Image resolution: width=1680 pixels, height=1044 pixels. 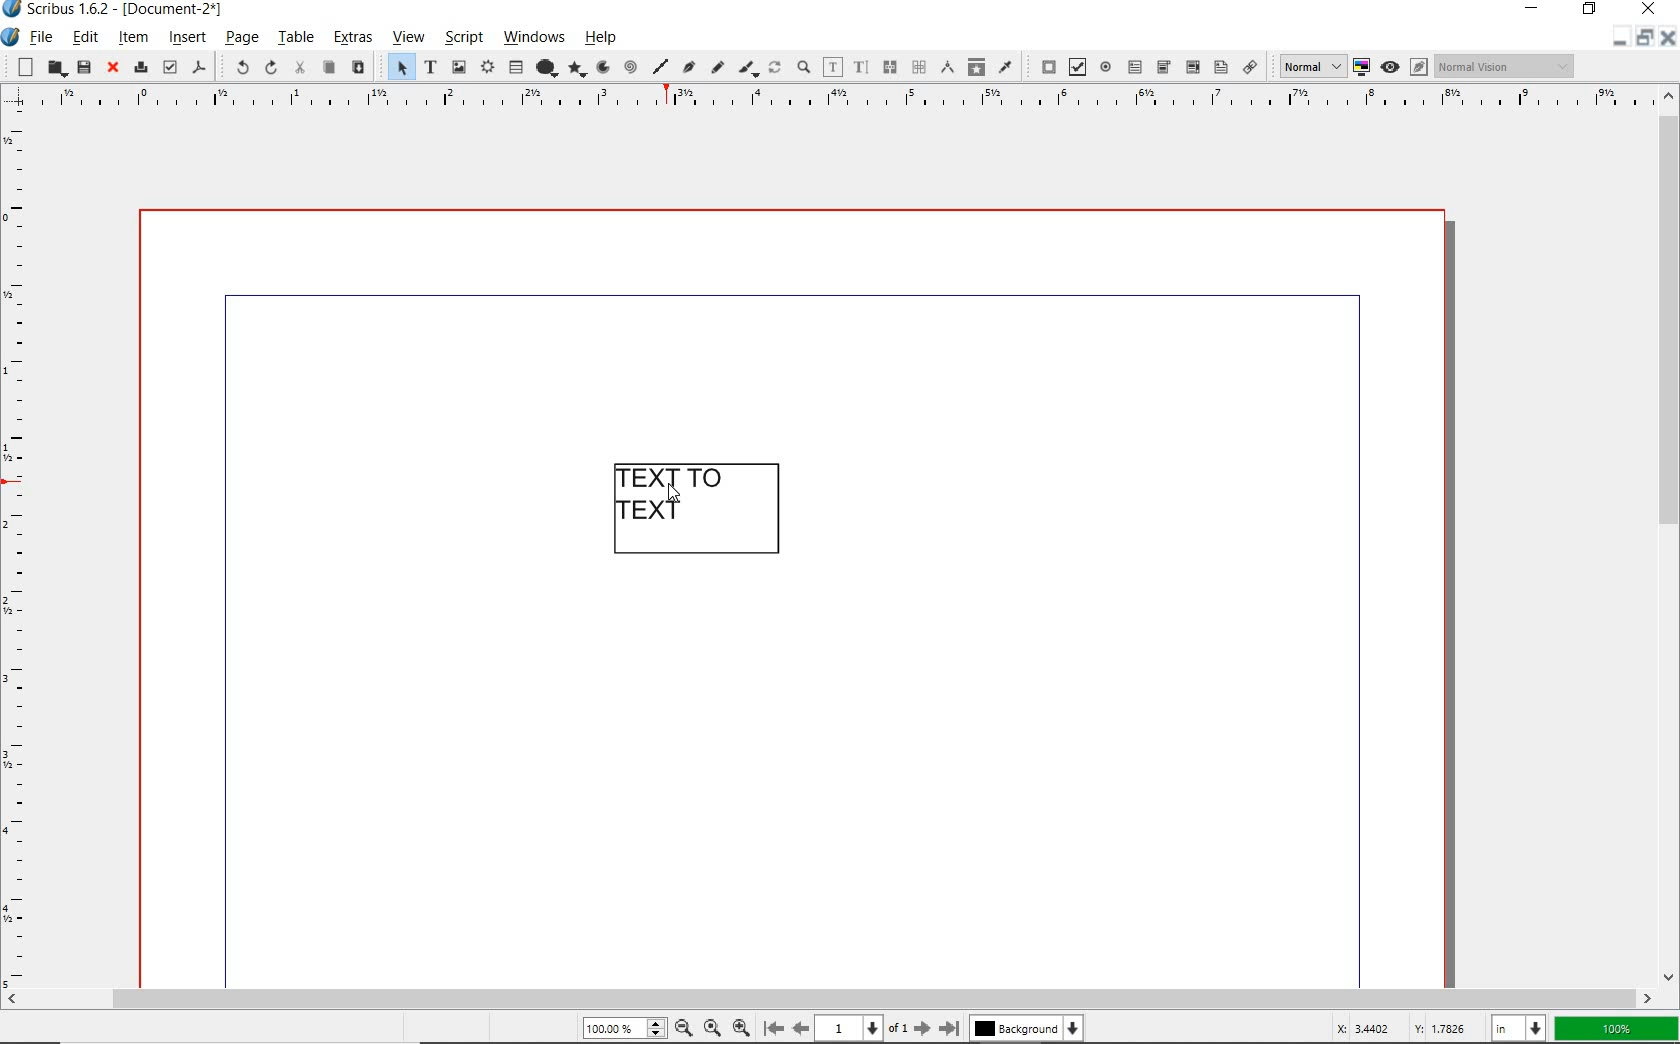 What do you see at coordinates (659, 69) in the screenshot?
I see `line` at bounding box center [659, 69].